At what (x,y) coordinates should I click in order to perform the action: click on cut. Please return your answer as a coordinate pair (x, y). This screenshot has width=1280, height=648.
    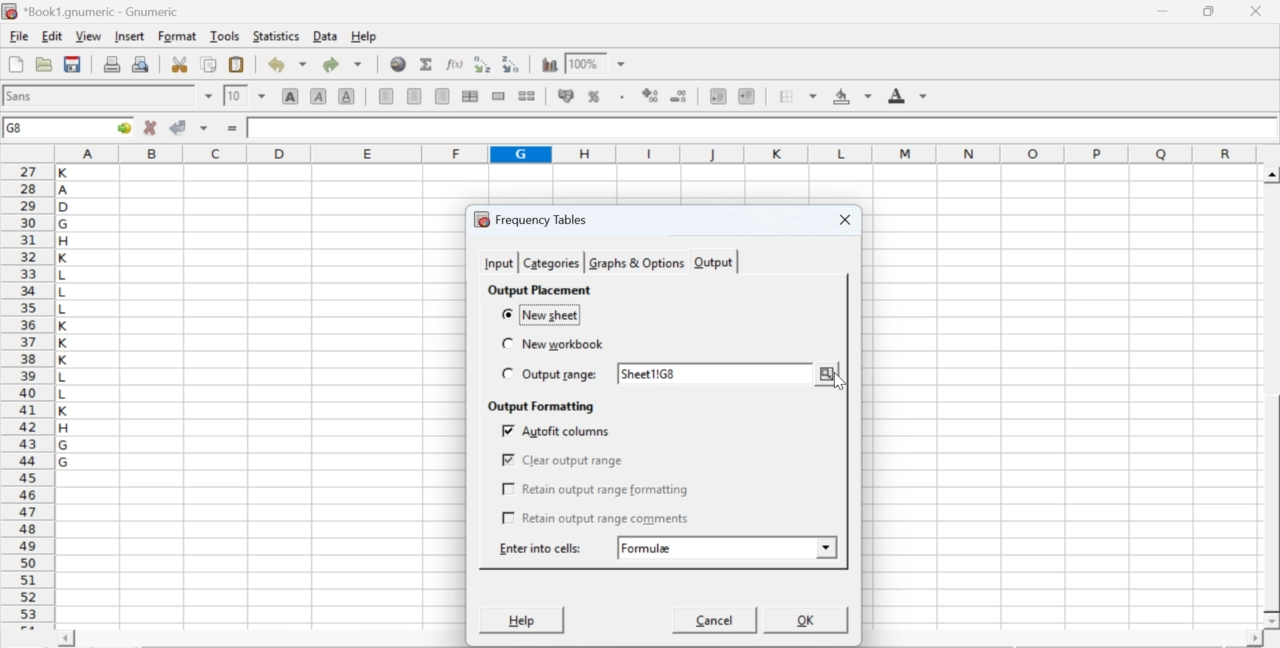
    Looking at the image, I should click on (179, 64).